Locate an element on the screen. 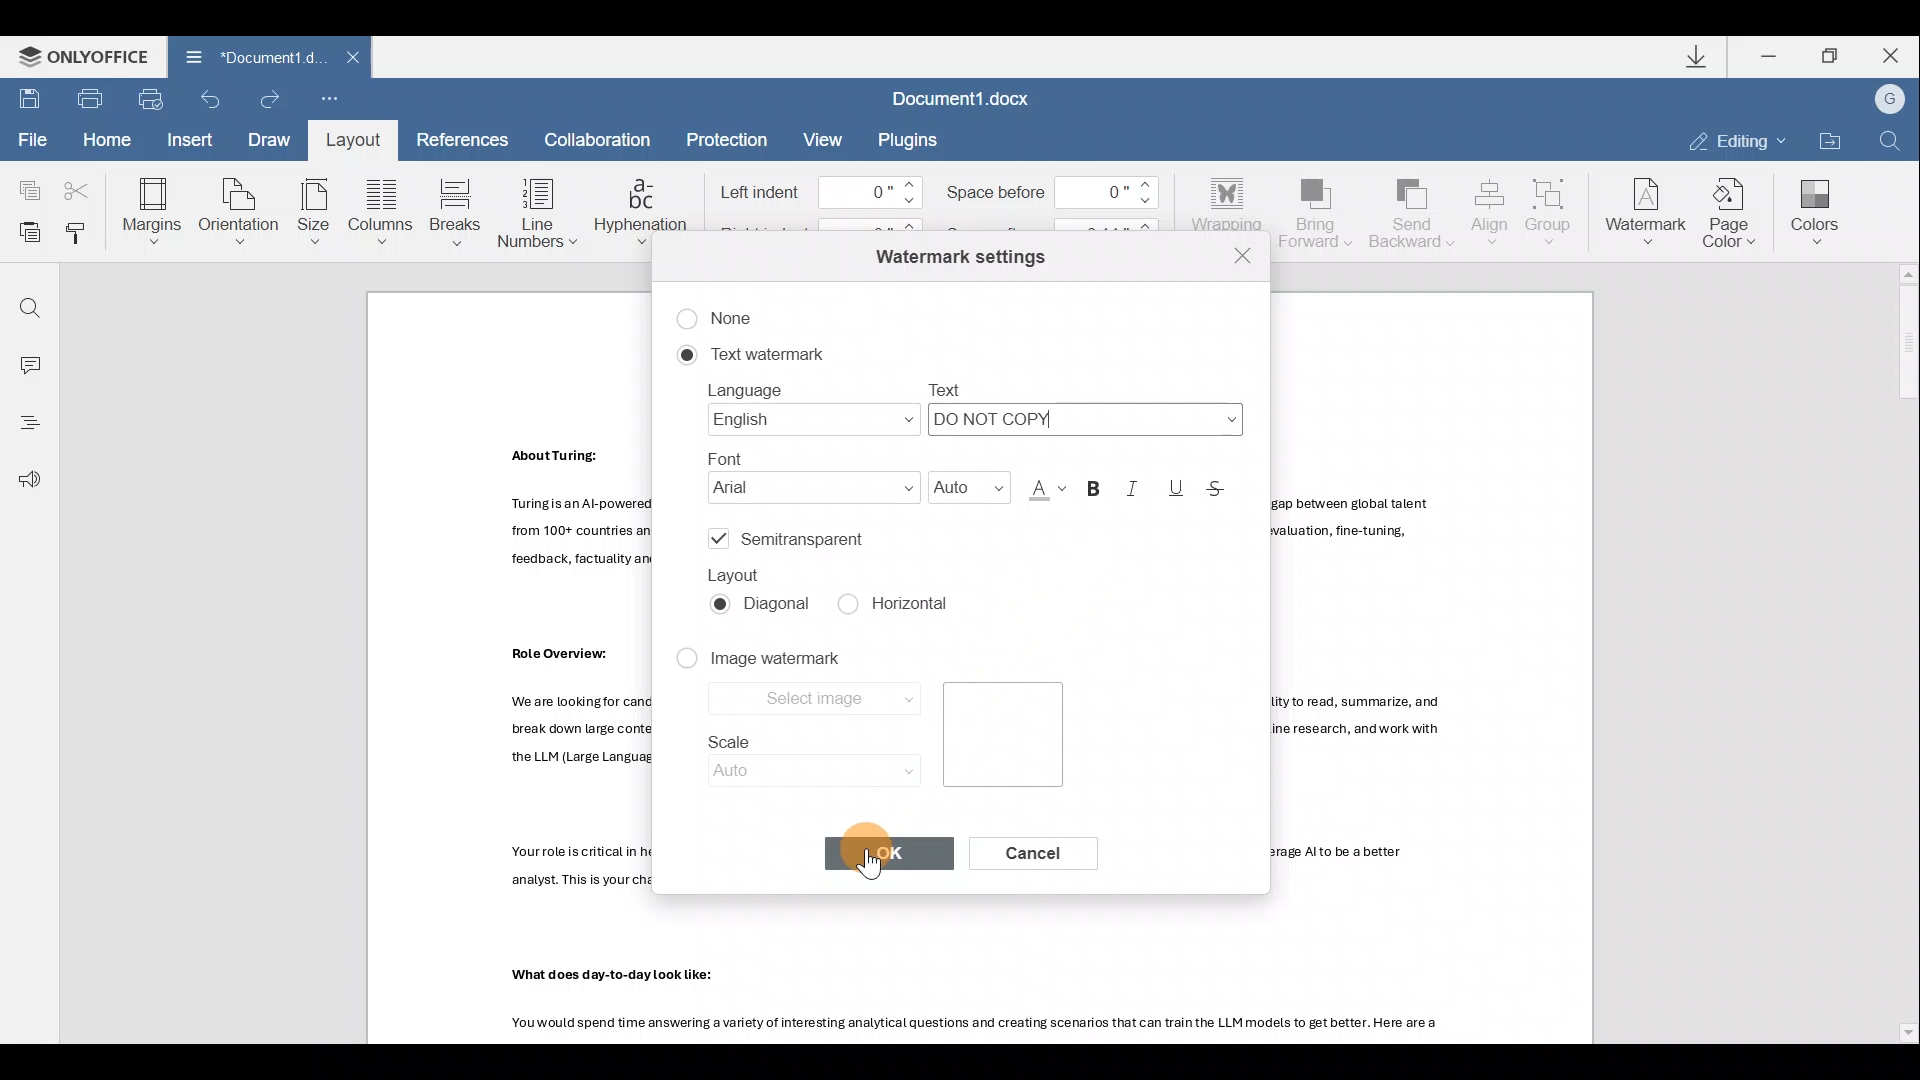 Image resolution: width=1920 pixels, height=1080 pixels. Save is located at coordinates (26, 100).